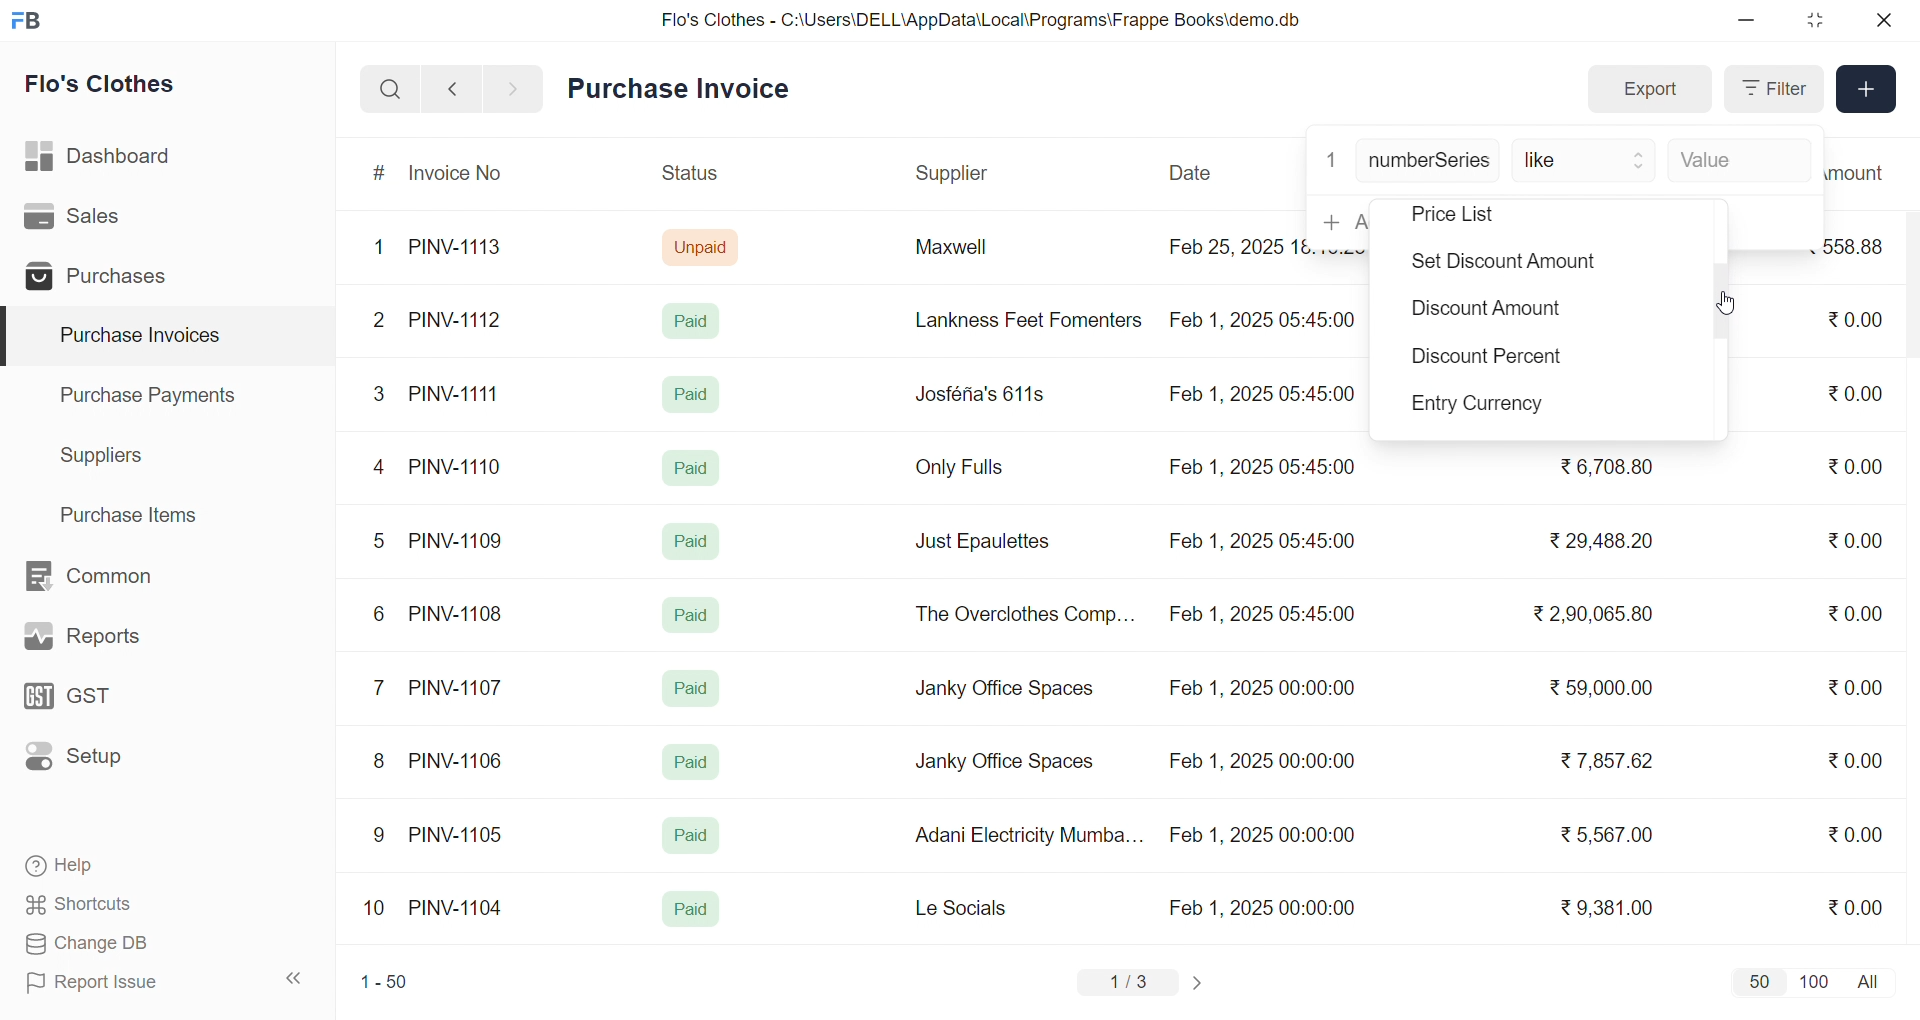 The width and height of the screenshot is (1920, 1020). Describe the element at coordinates (1260, 396) in the screenshot. I see `Feb 1, 2025 05:45:00` at that location.